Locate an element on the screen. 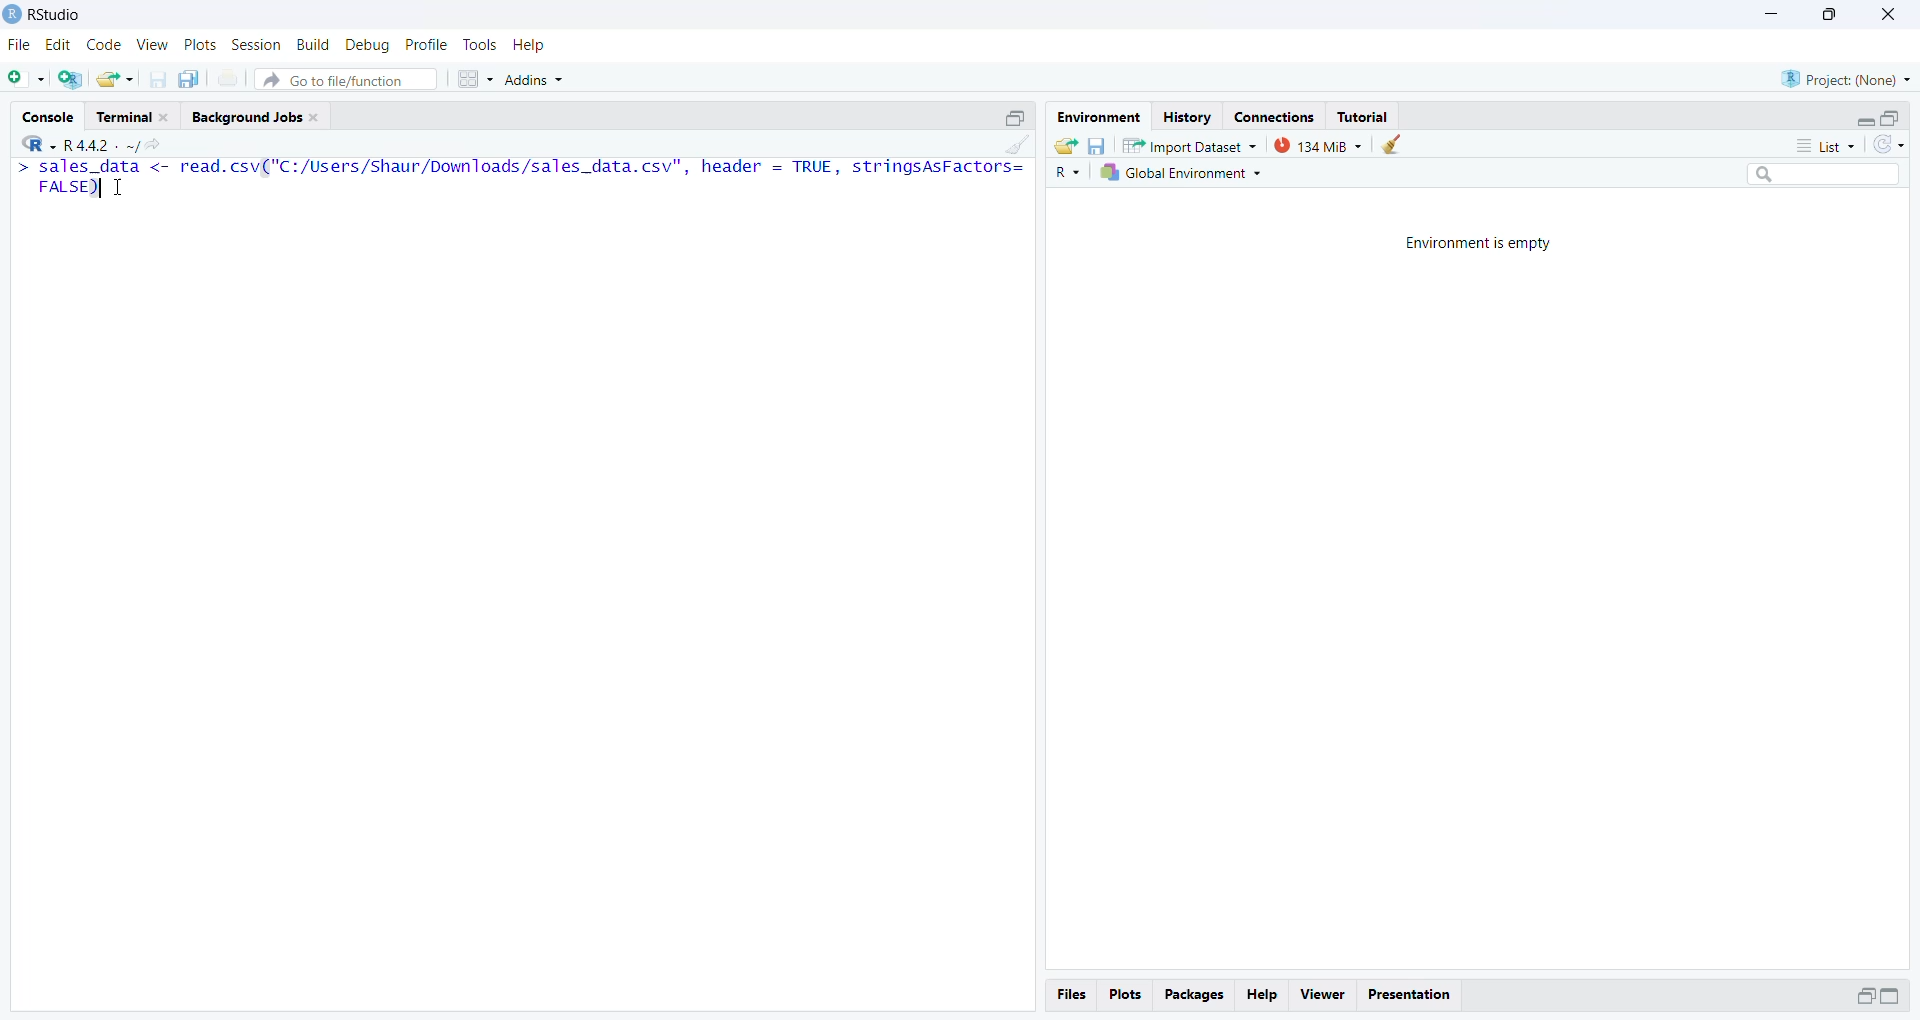 This screenshot has height=1020, width=1920. Project (Name) is located at coordinates (1847, 81).